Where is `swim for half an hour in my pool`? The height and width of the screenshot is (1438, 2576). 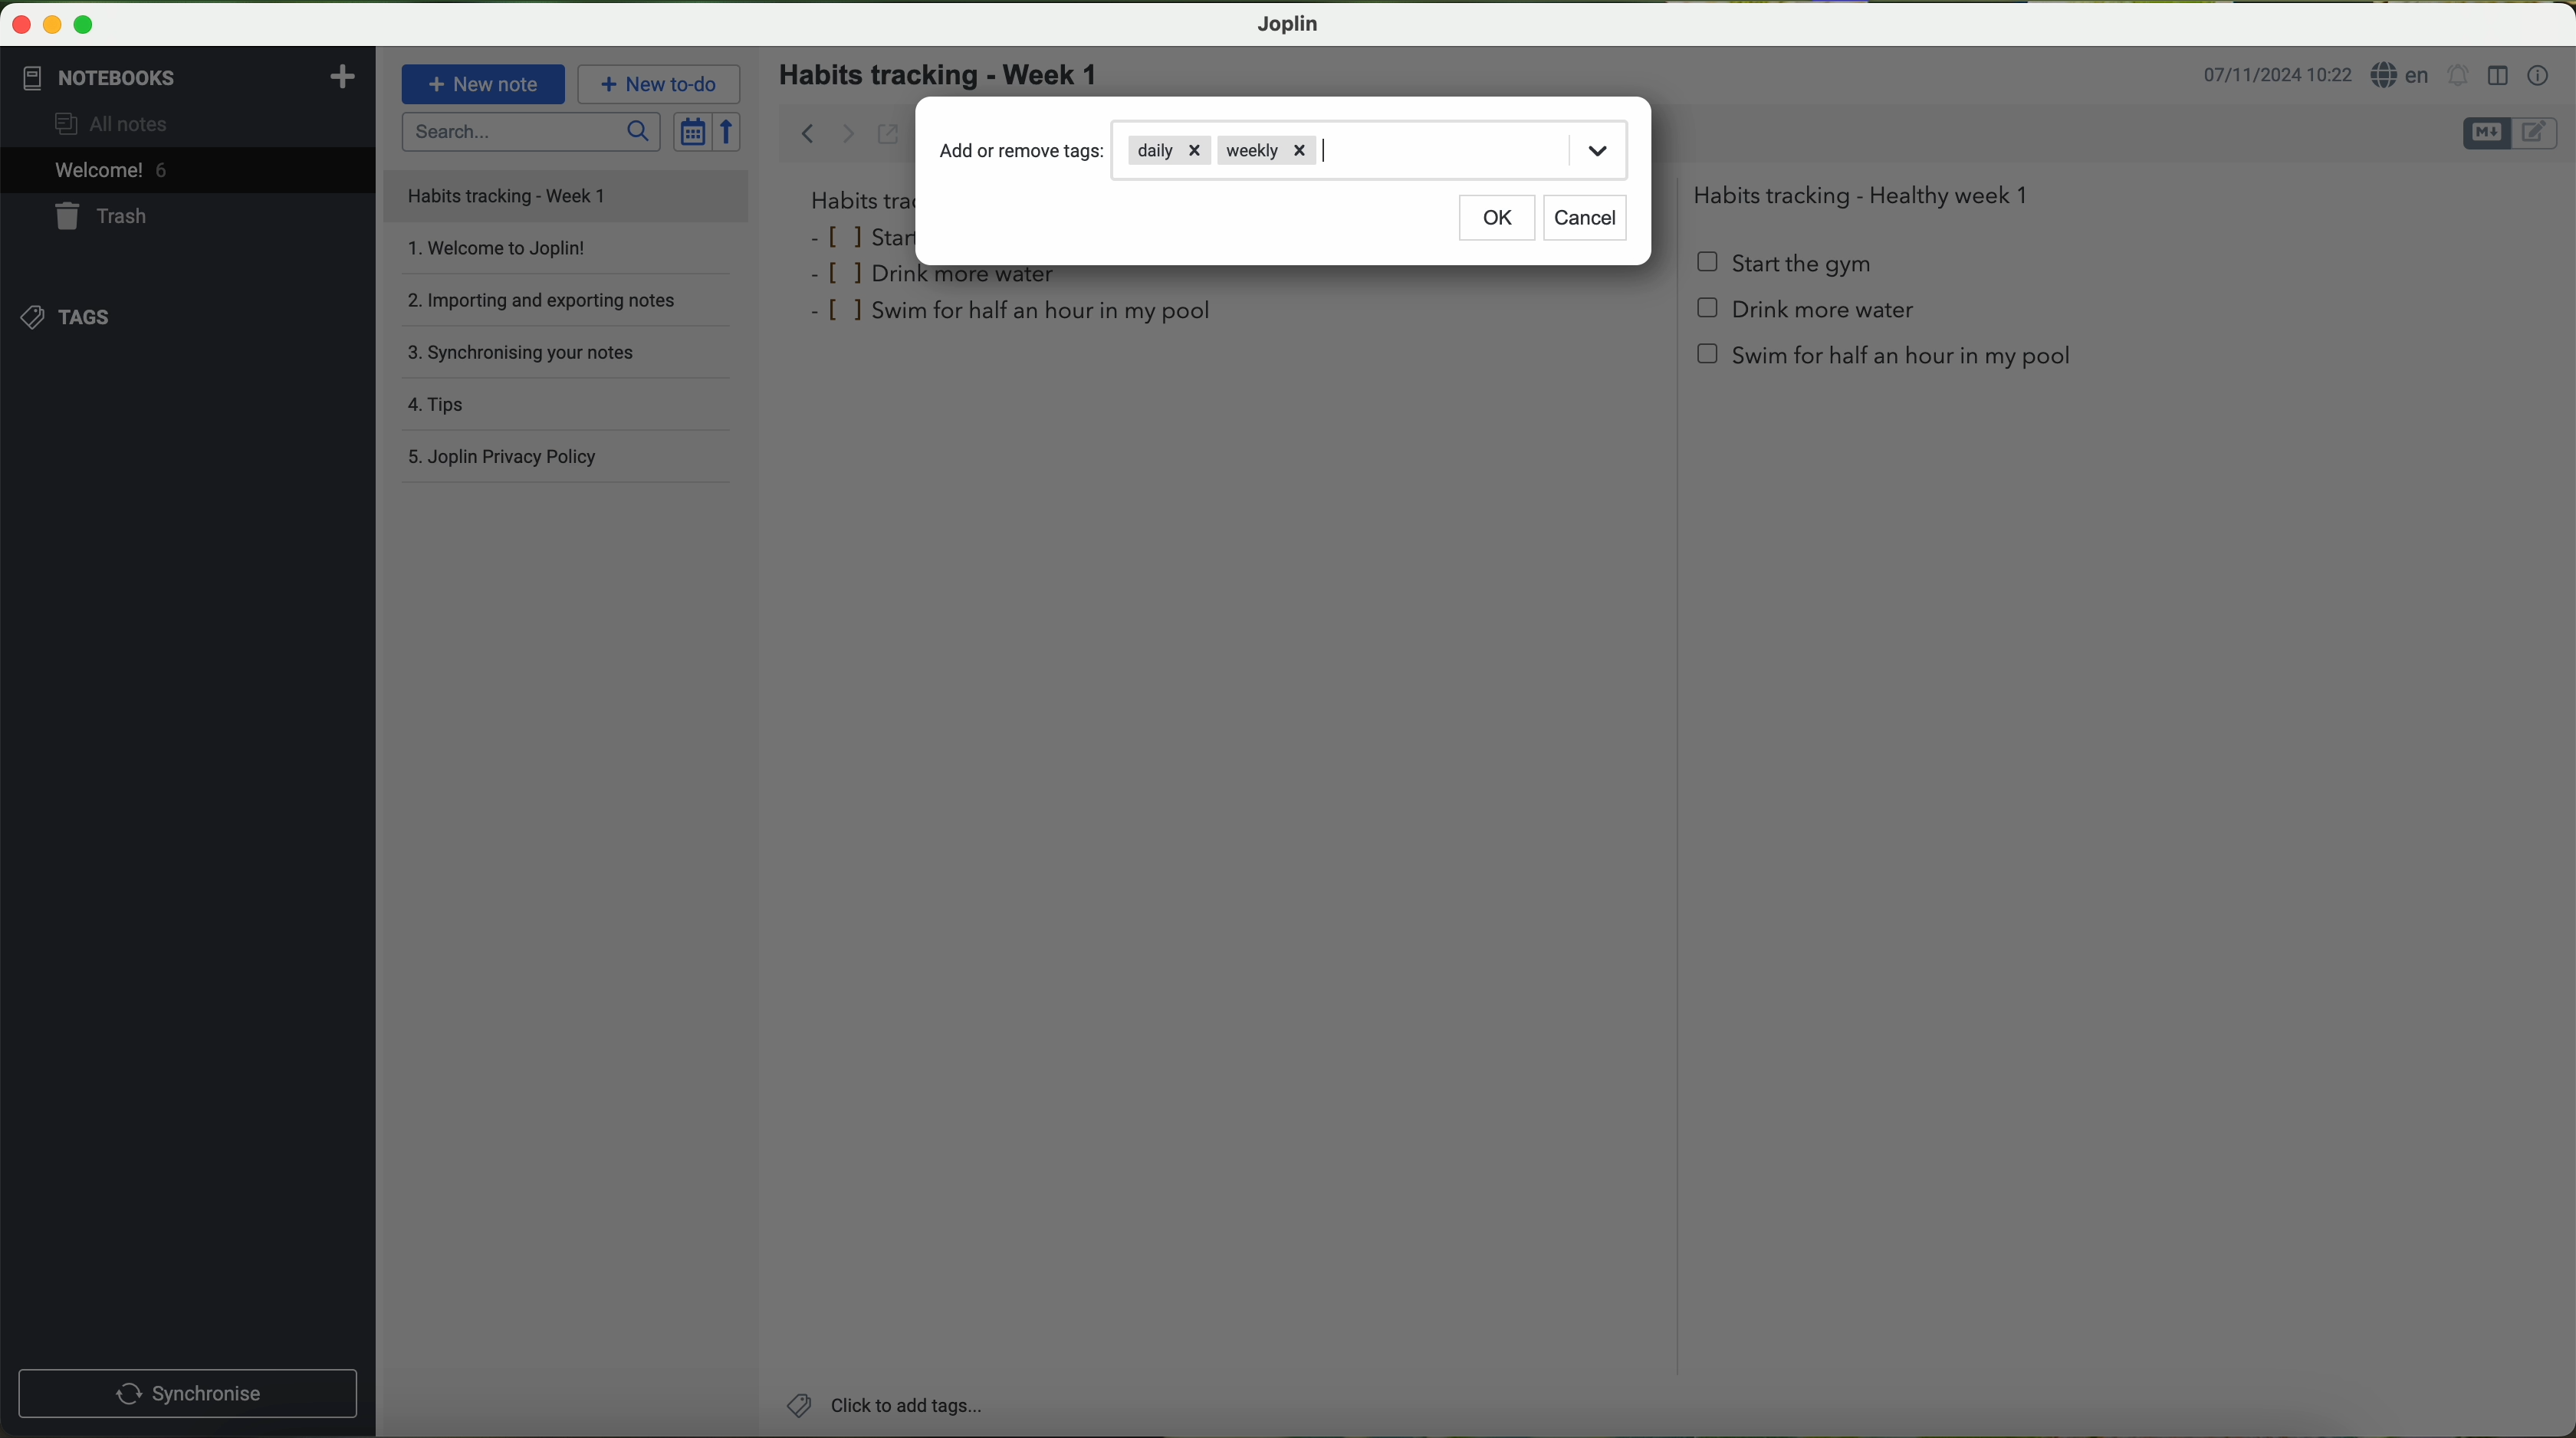 swim for half an hour in my pool is located at coordinates (1016, 314).